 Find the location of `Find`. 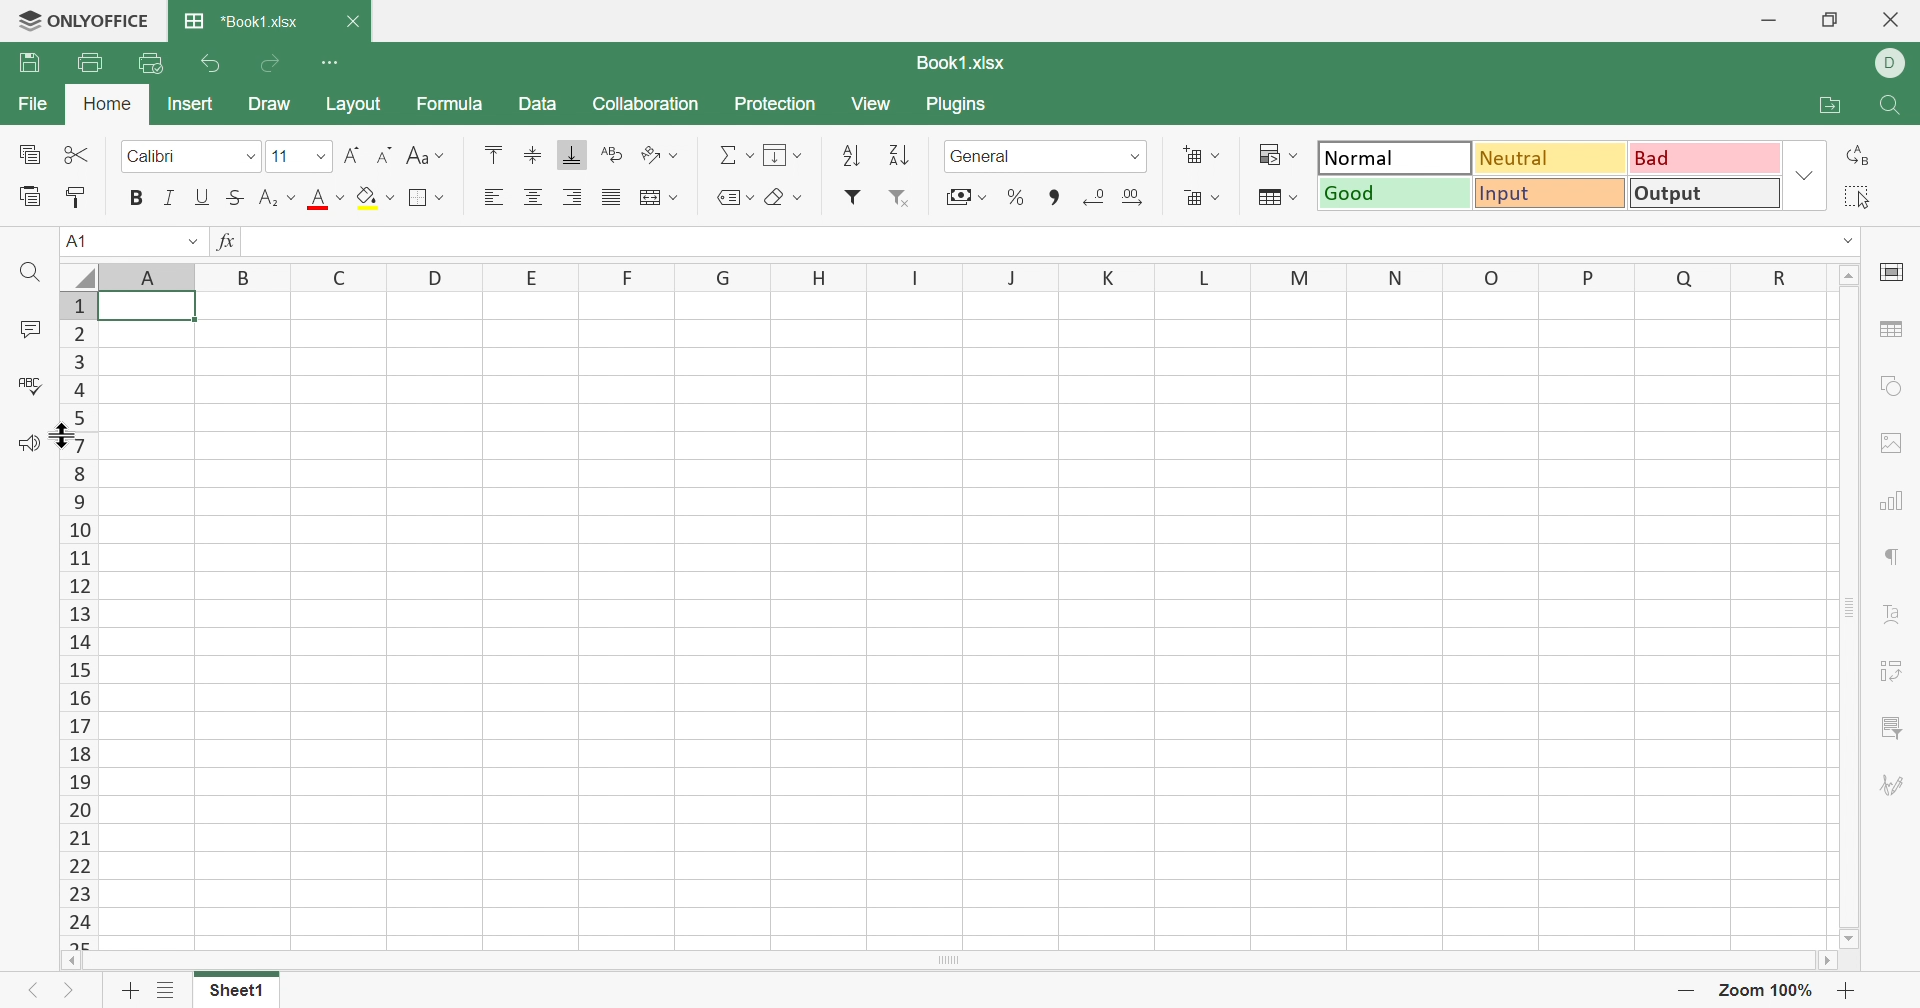

Find is located at coordinates (32, 275).